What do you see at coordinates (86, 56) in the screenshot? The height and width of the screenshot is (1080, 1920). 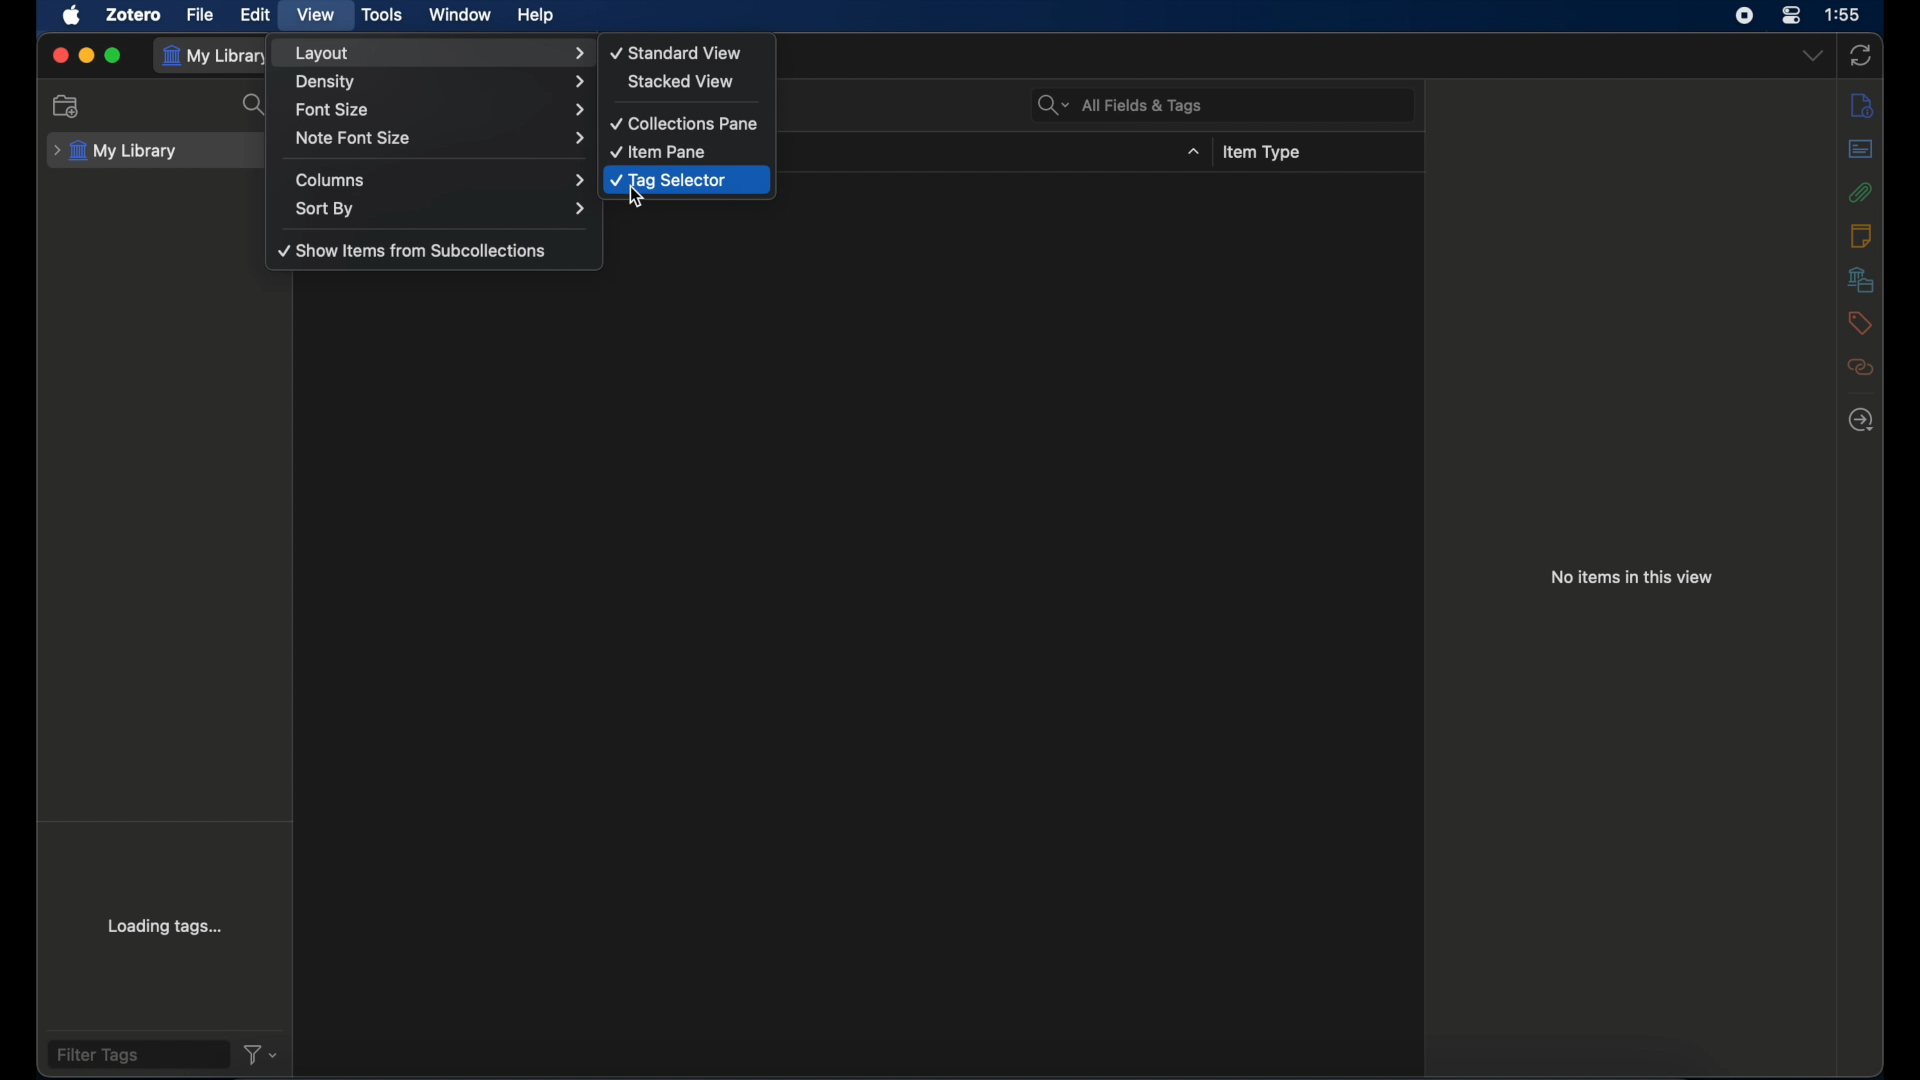 I see `minimize` at bounding box center [86, 56].